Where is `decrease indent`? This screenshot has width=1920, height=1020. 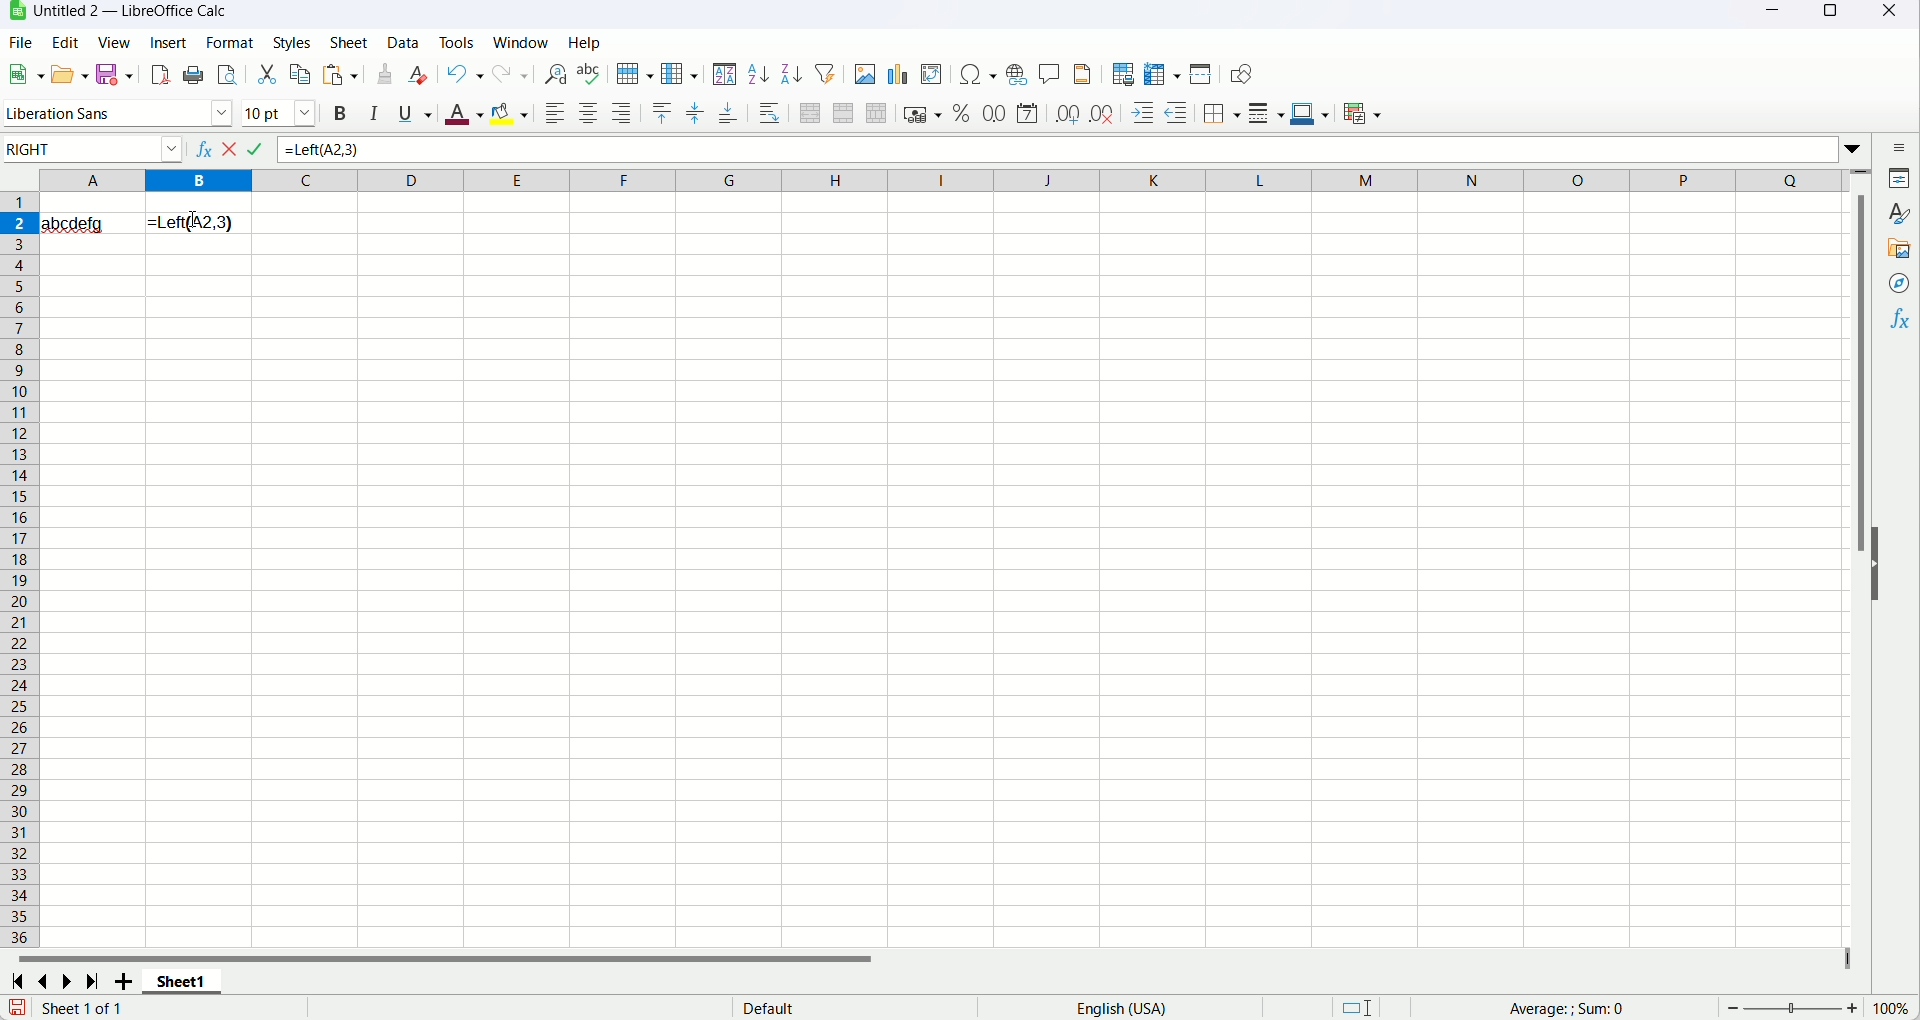 decrease indent is located at coordinates (1177, 112).